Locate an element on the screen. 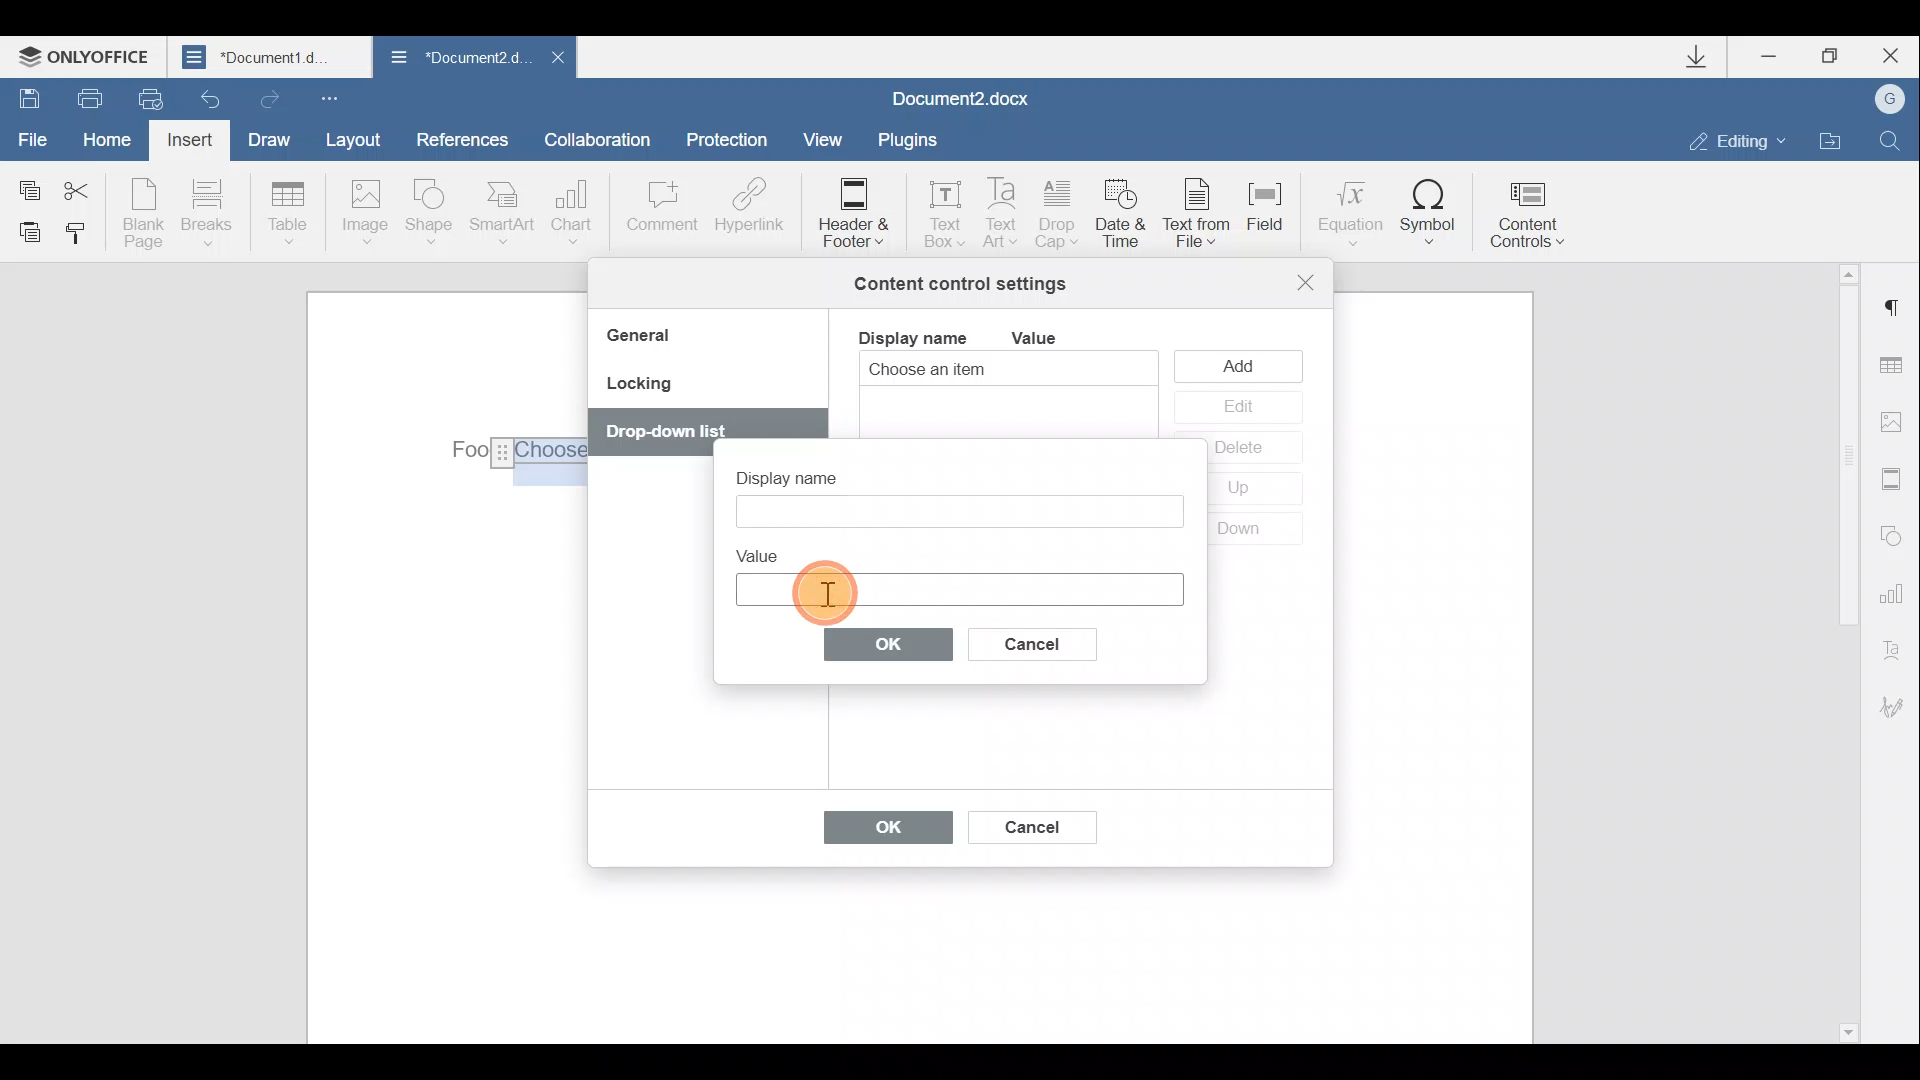 The width and height of the screenshot is (1920, 1080). Home is located at coordinates (114, 142).